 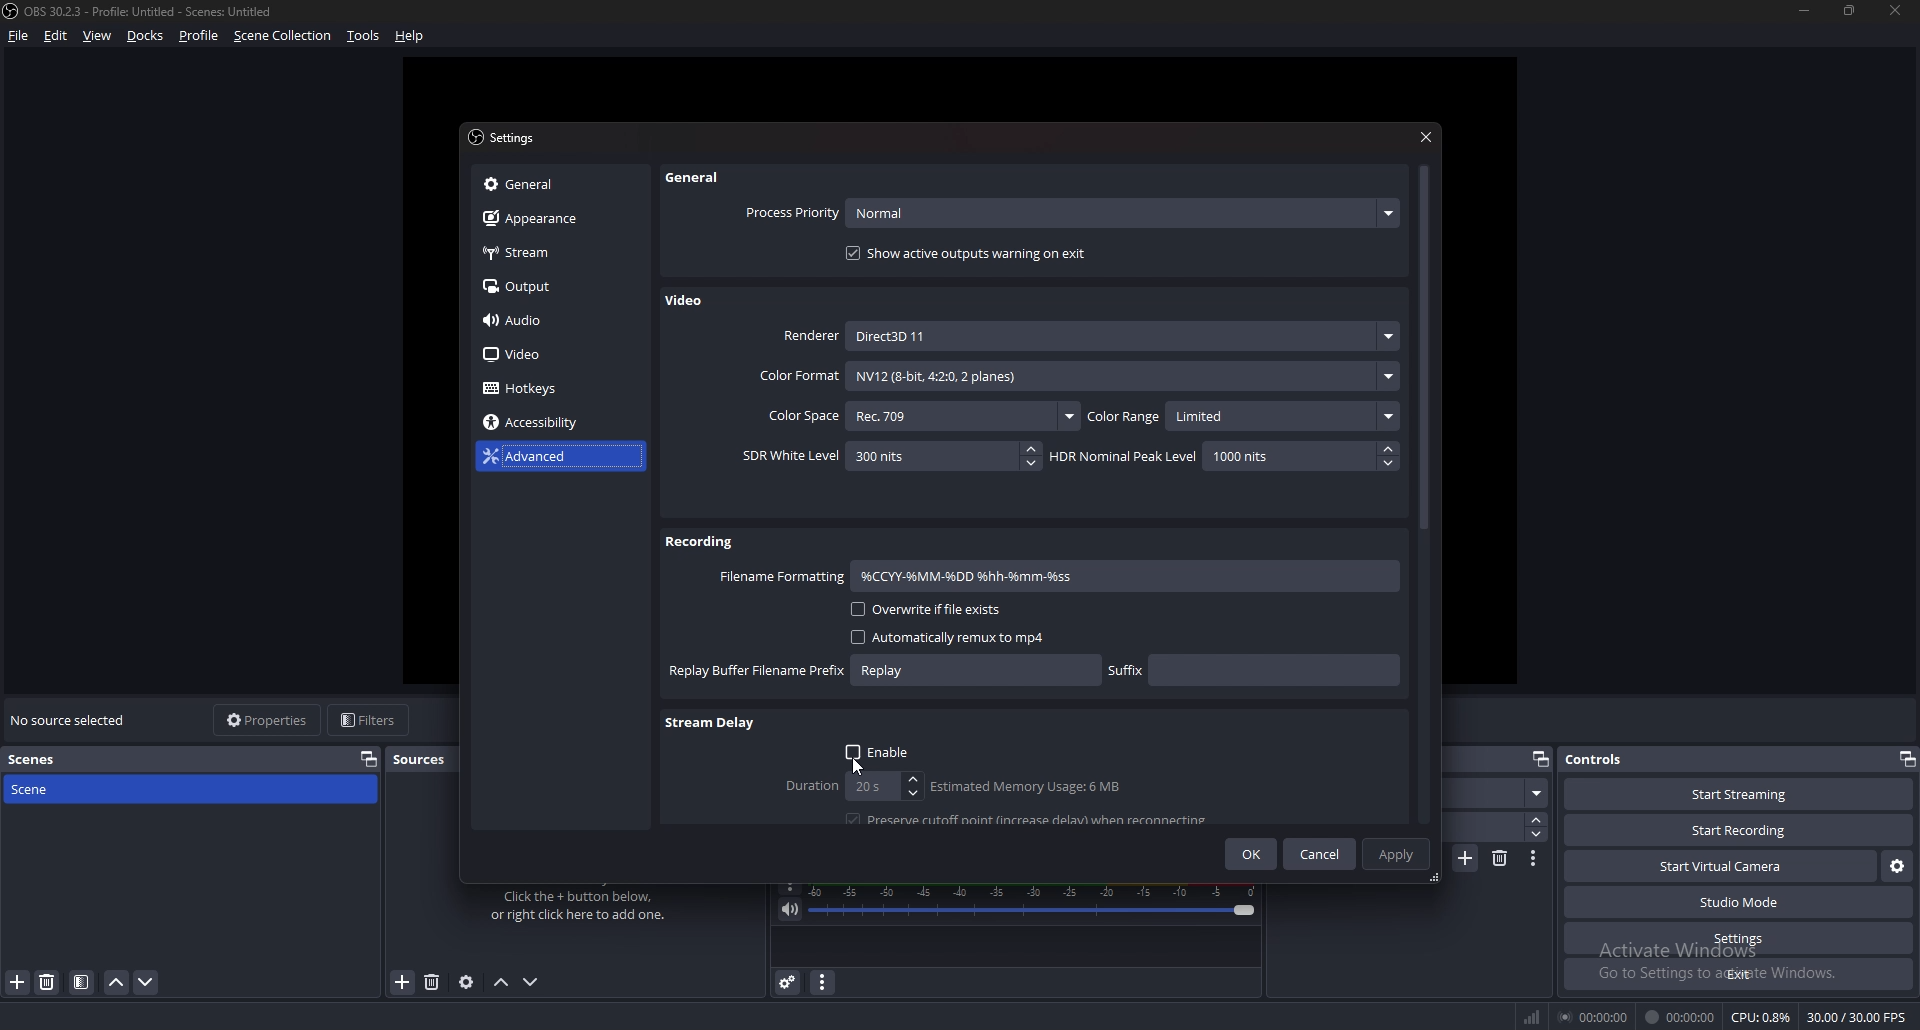 What do you see at coordinates (370, 719) in the screenshot?
I see `filters` at bounding box center [370, 719].